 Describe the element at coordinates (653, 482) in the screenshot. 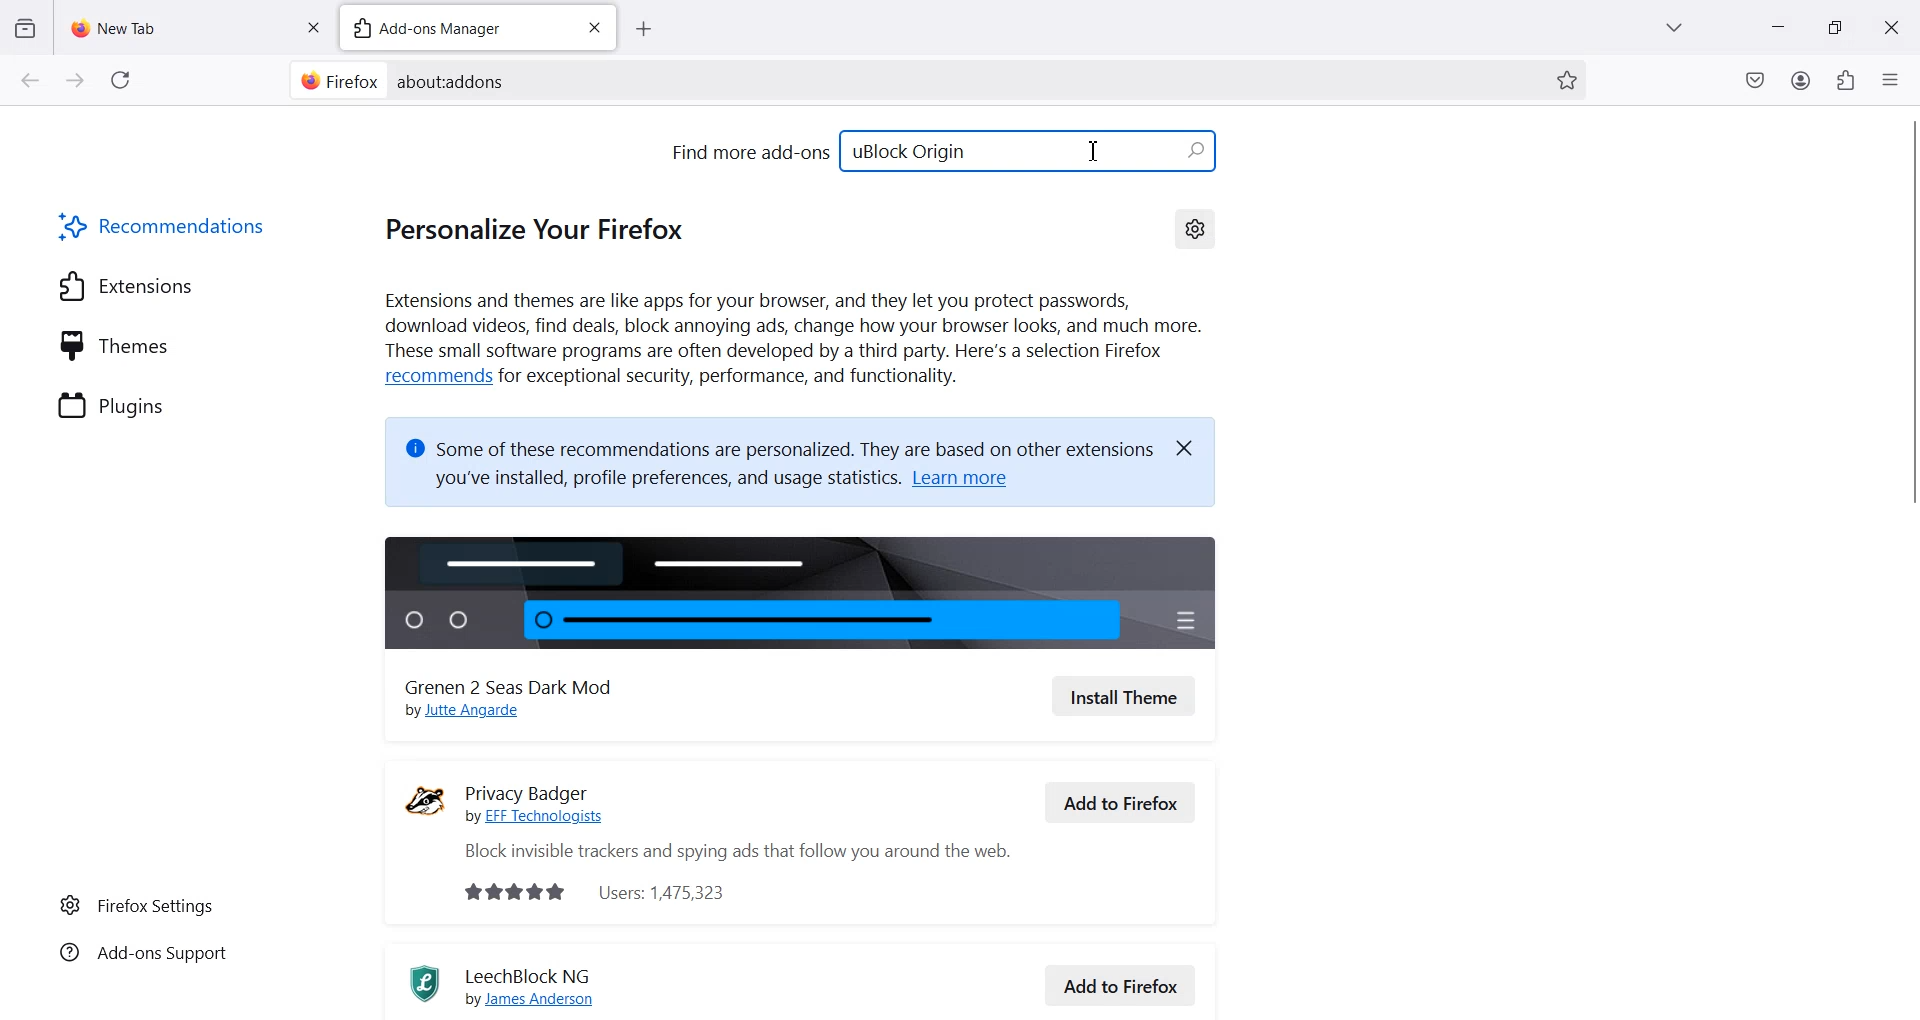

I see `you've installed, profile preferences, and usage statistics.` at that location.